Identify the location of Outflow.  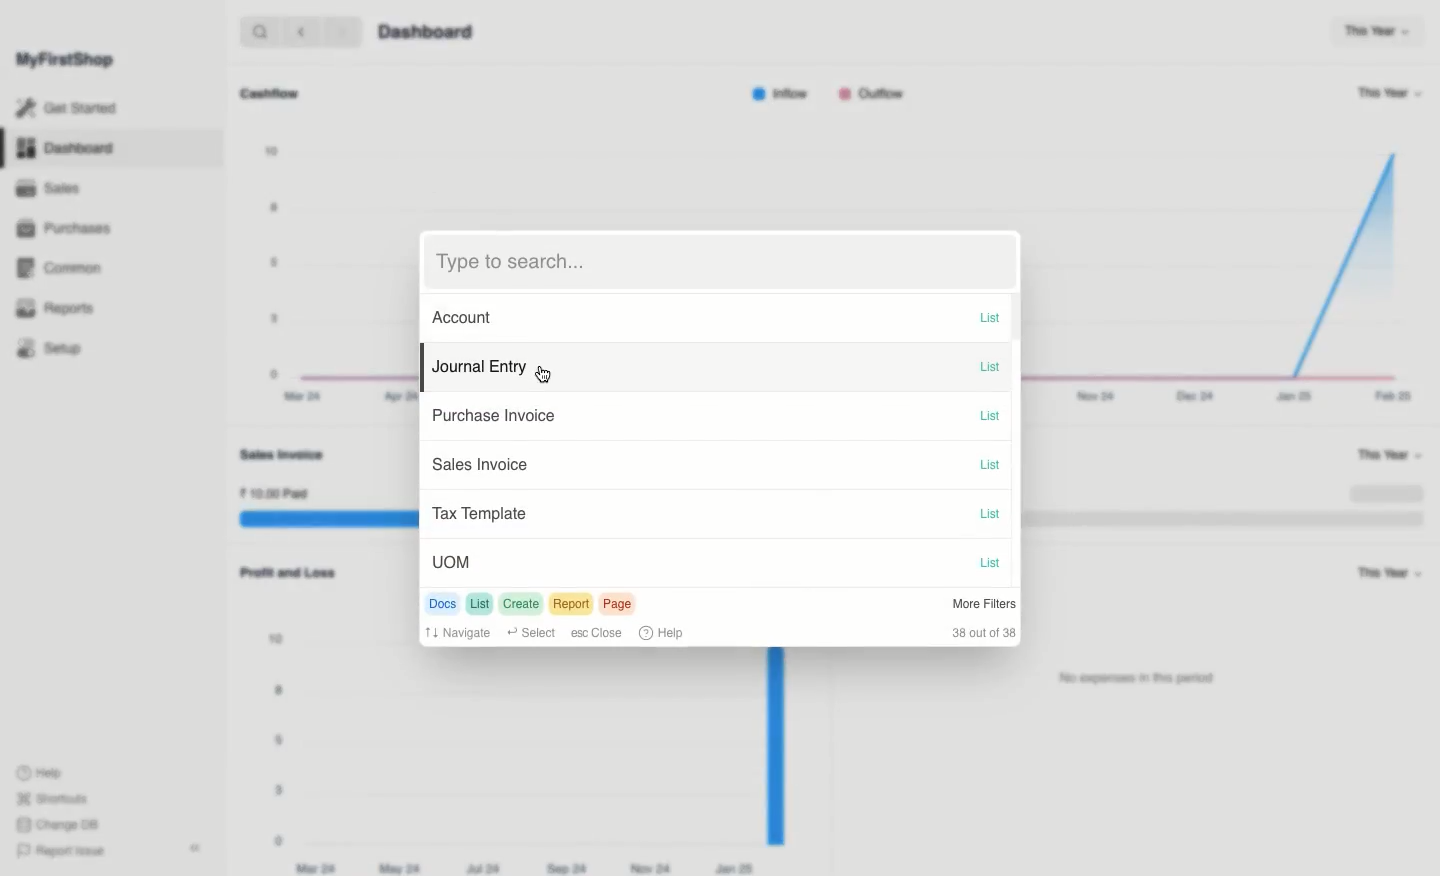
(874, 93).